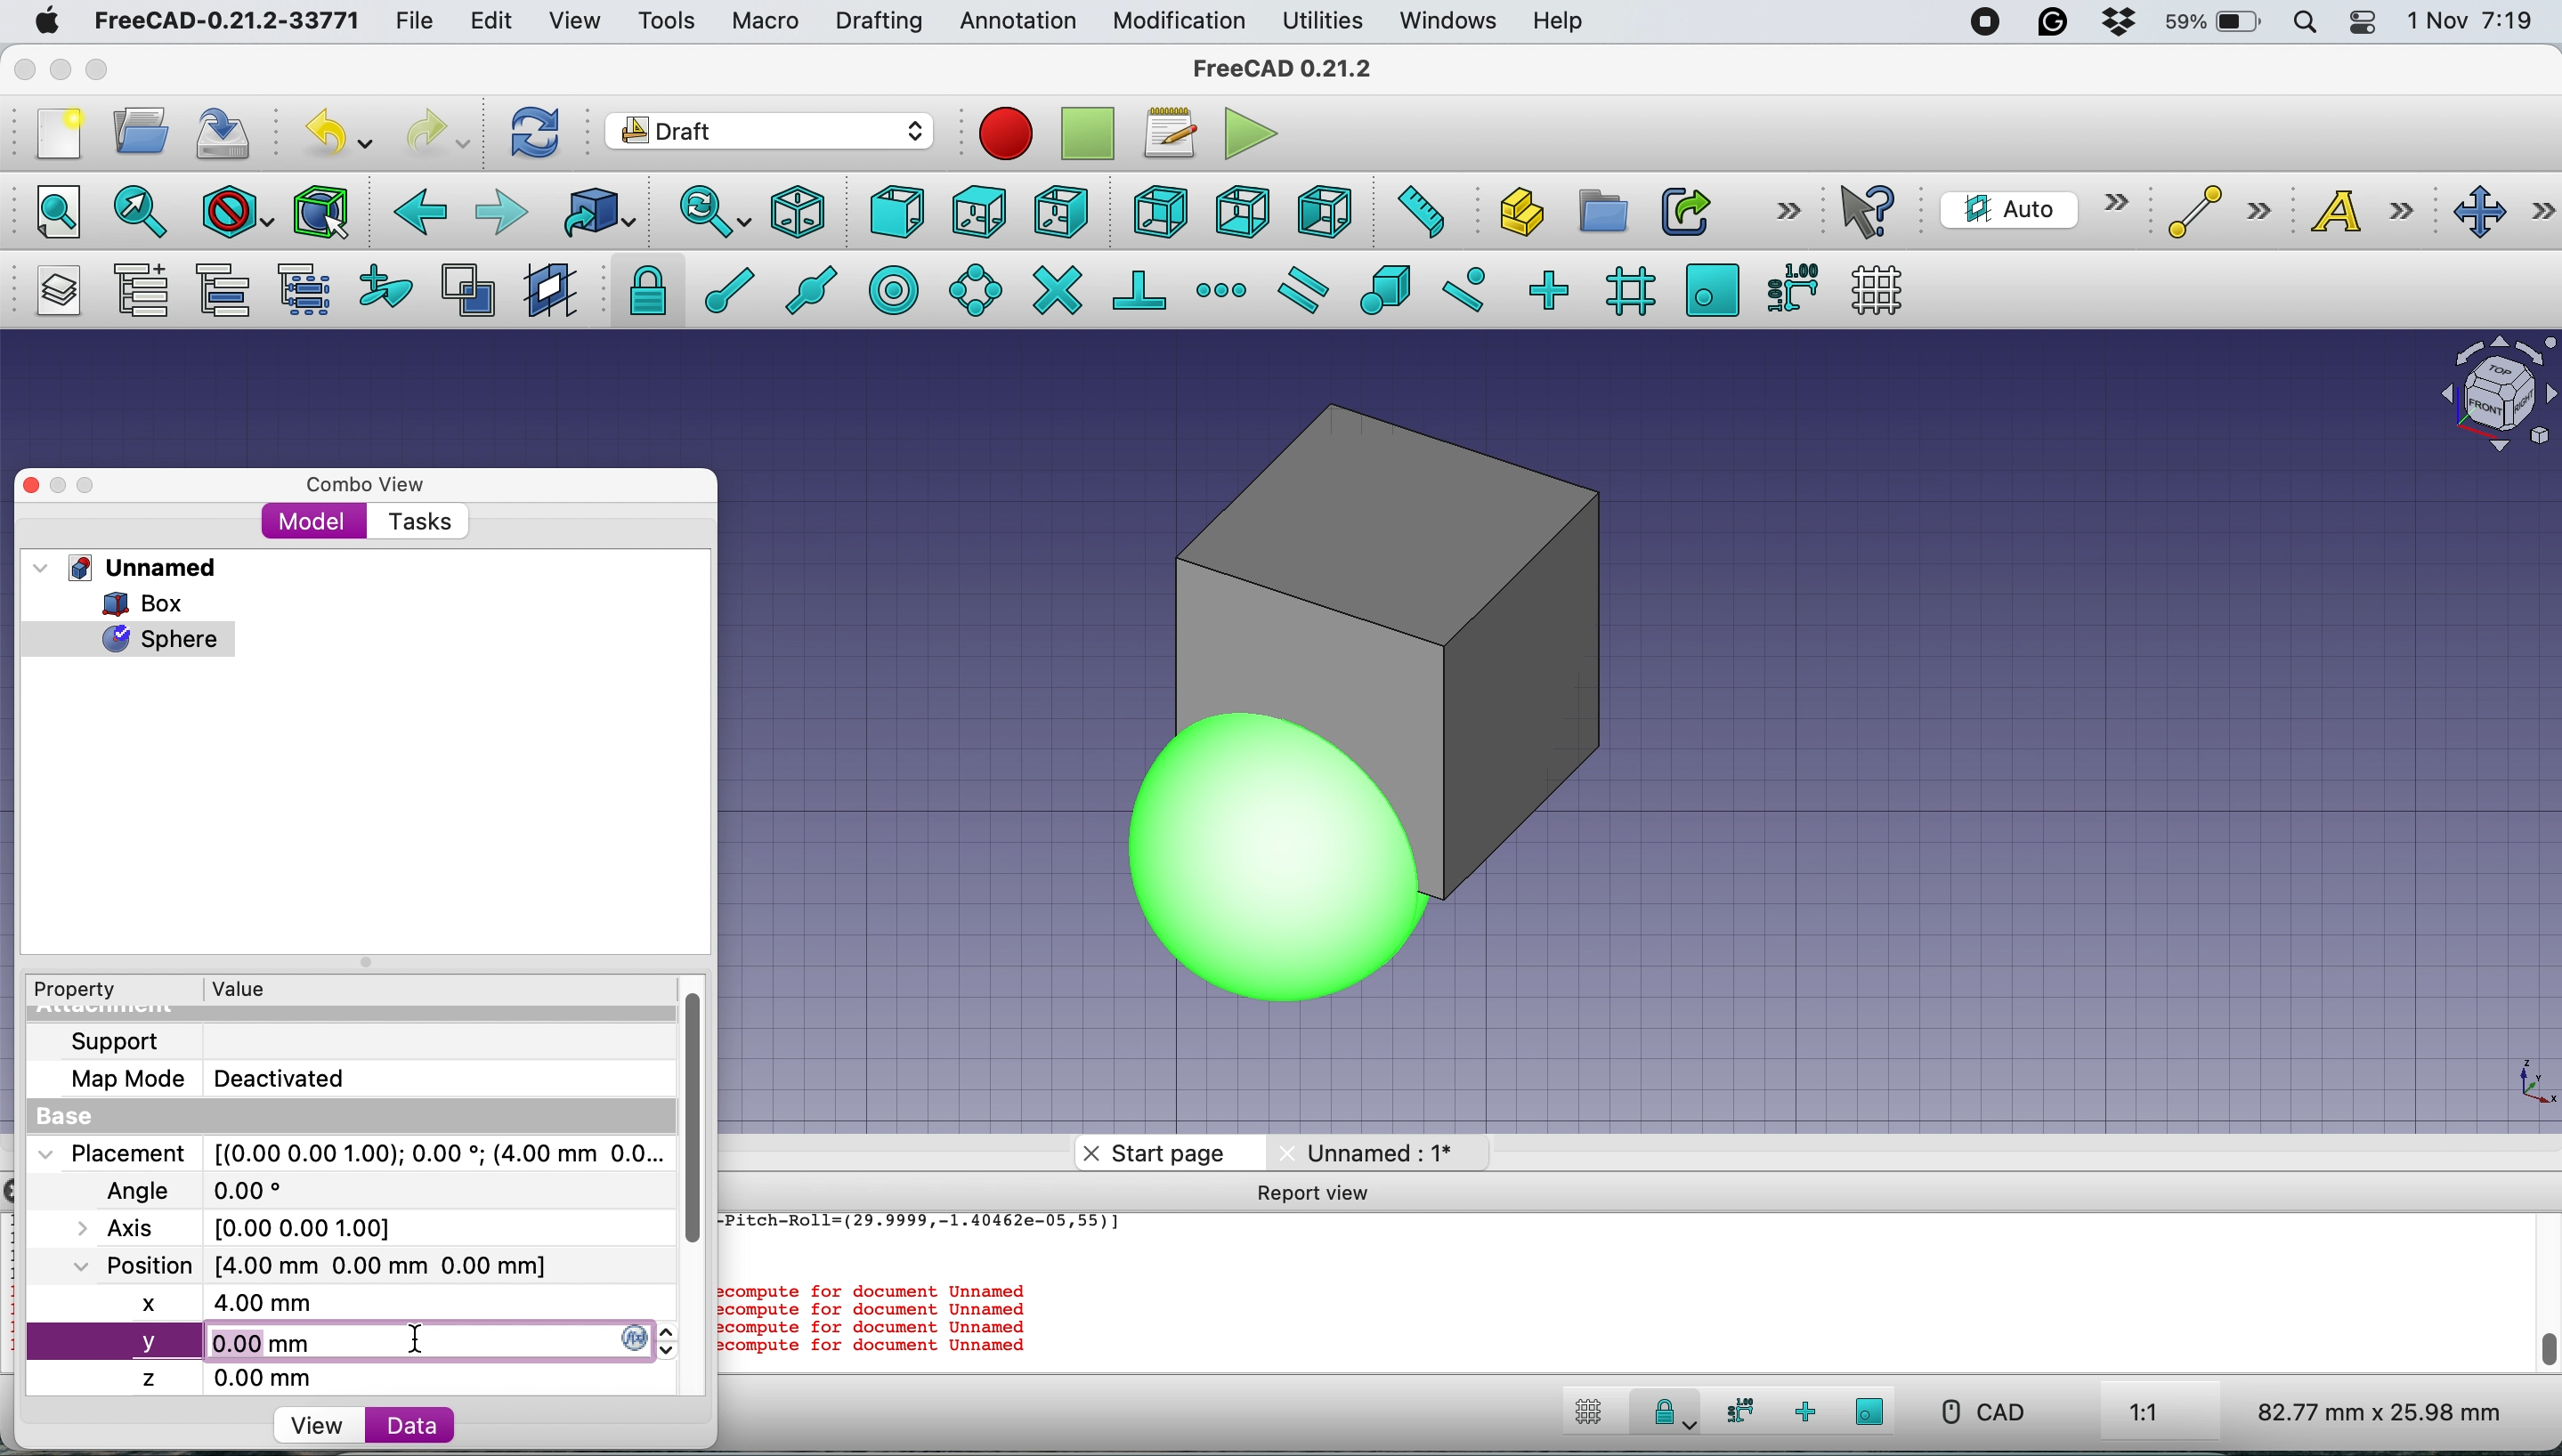 Image resolution: width=2562 pixels, height=1456 pixels. Describe the element at coordinates (1791, 286) in the screenshot. I see `snap dimensions` at that location.